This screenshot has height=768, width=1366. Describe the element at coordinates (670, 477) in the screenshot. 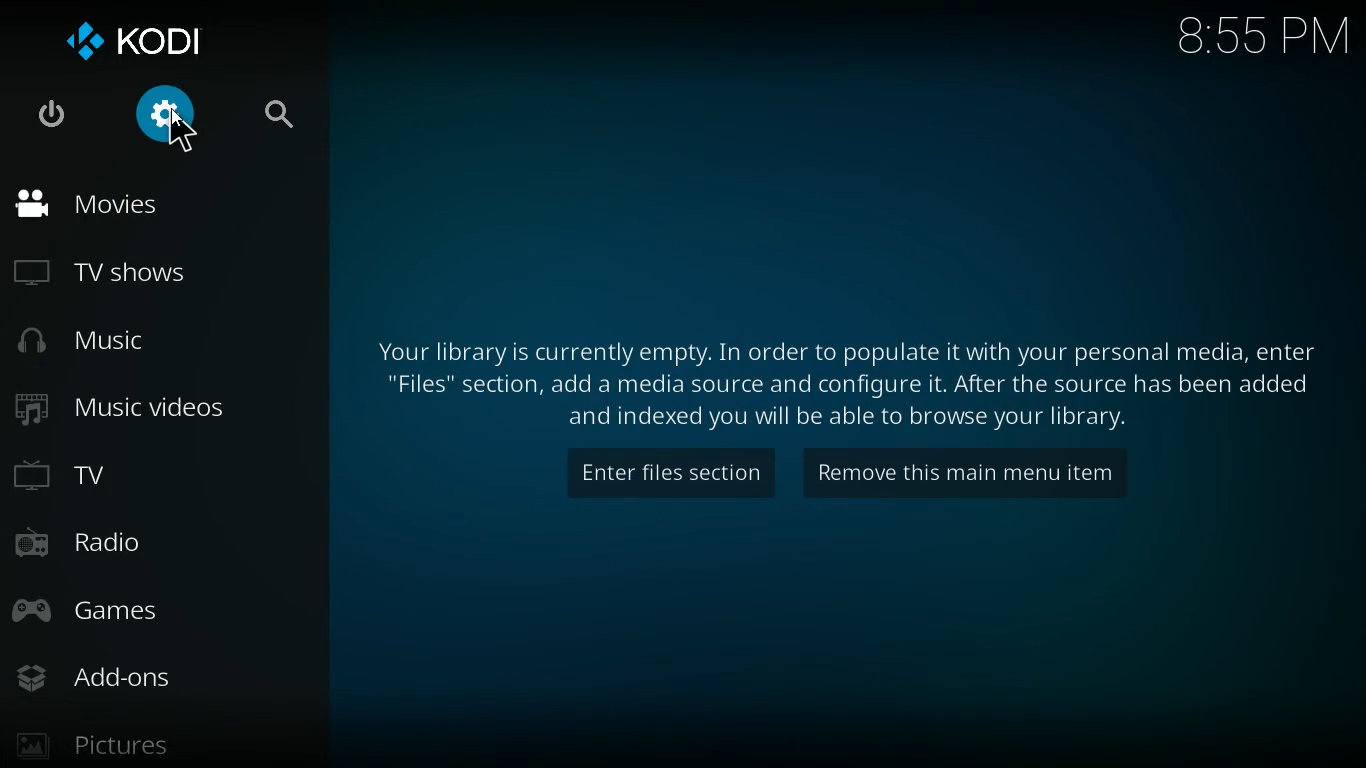

I see `enter files` at that location.